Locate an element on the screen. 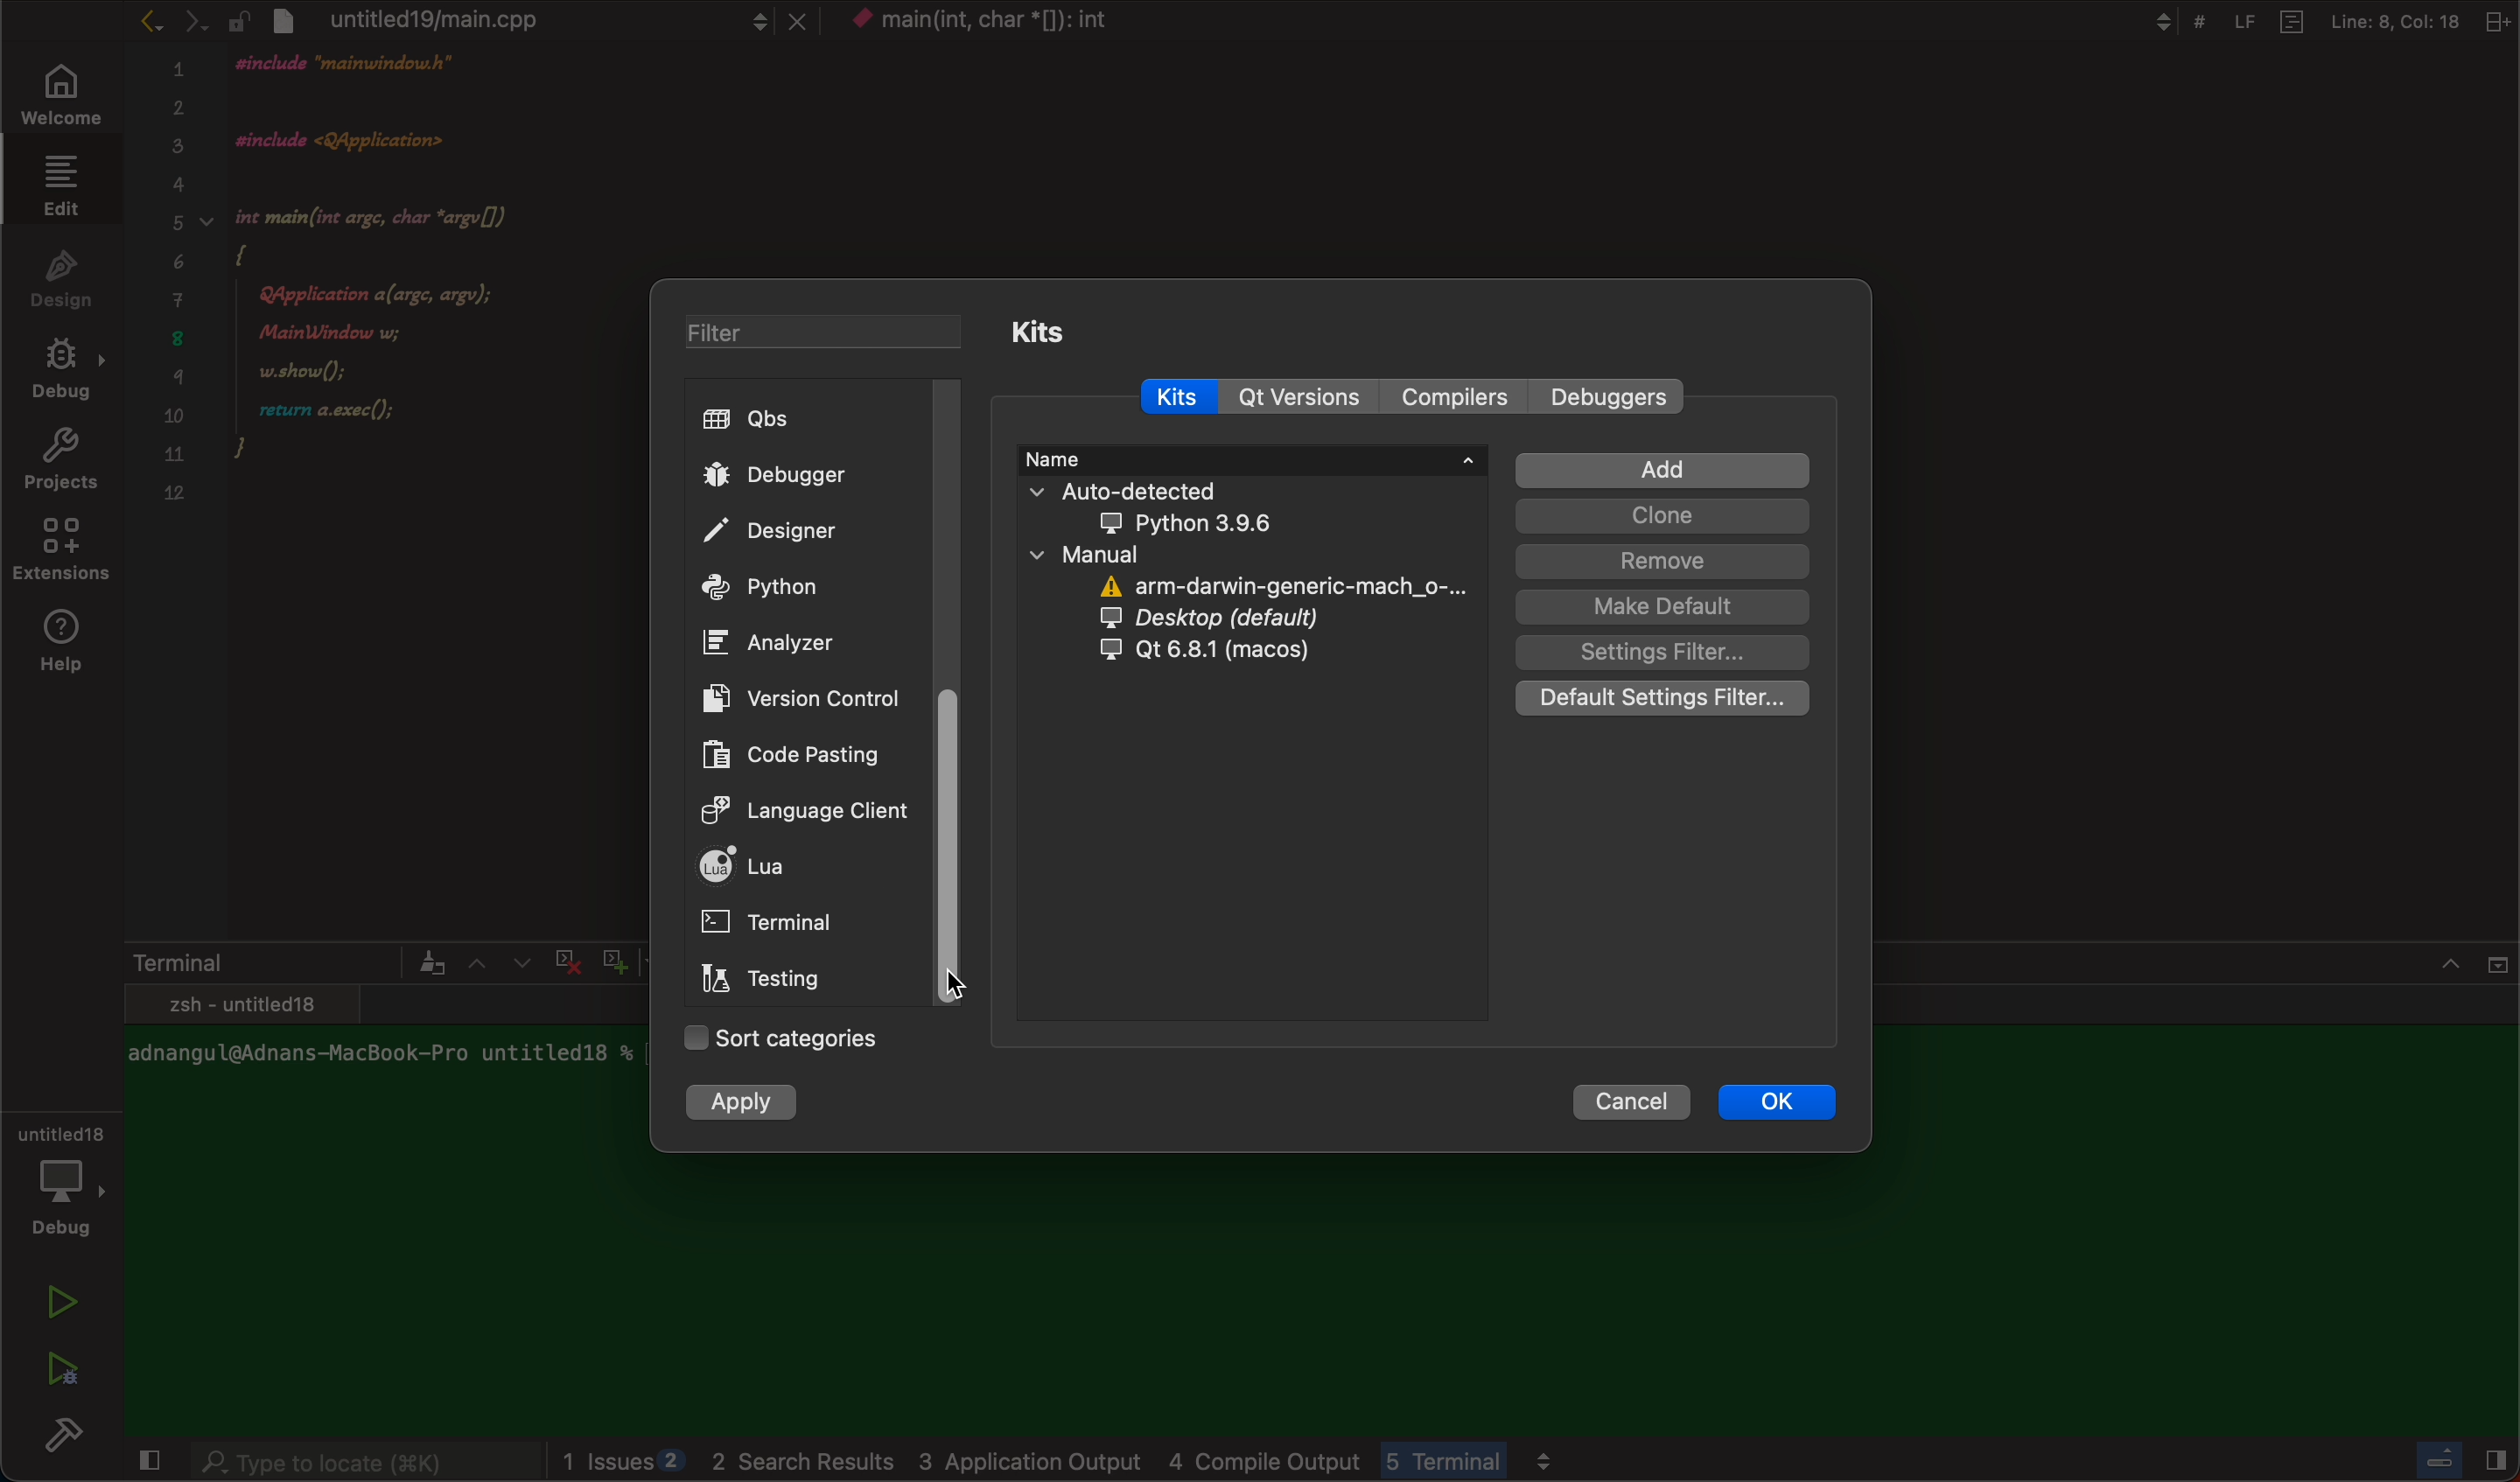 The height and width of the screenshot is (1482, 2520). cancel is located at coordinates (1637, 1103).